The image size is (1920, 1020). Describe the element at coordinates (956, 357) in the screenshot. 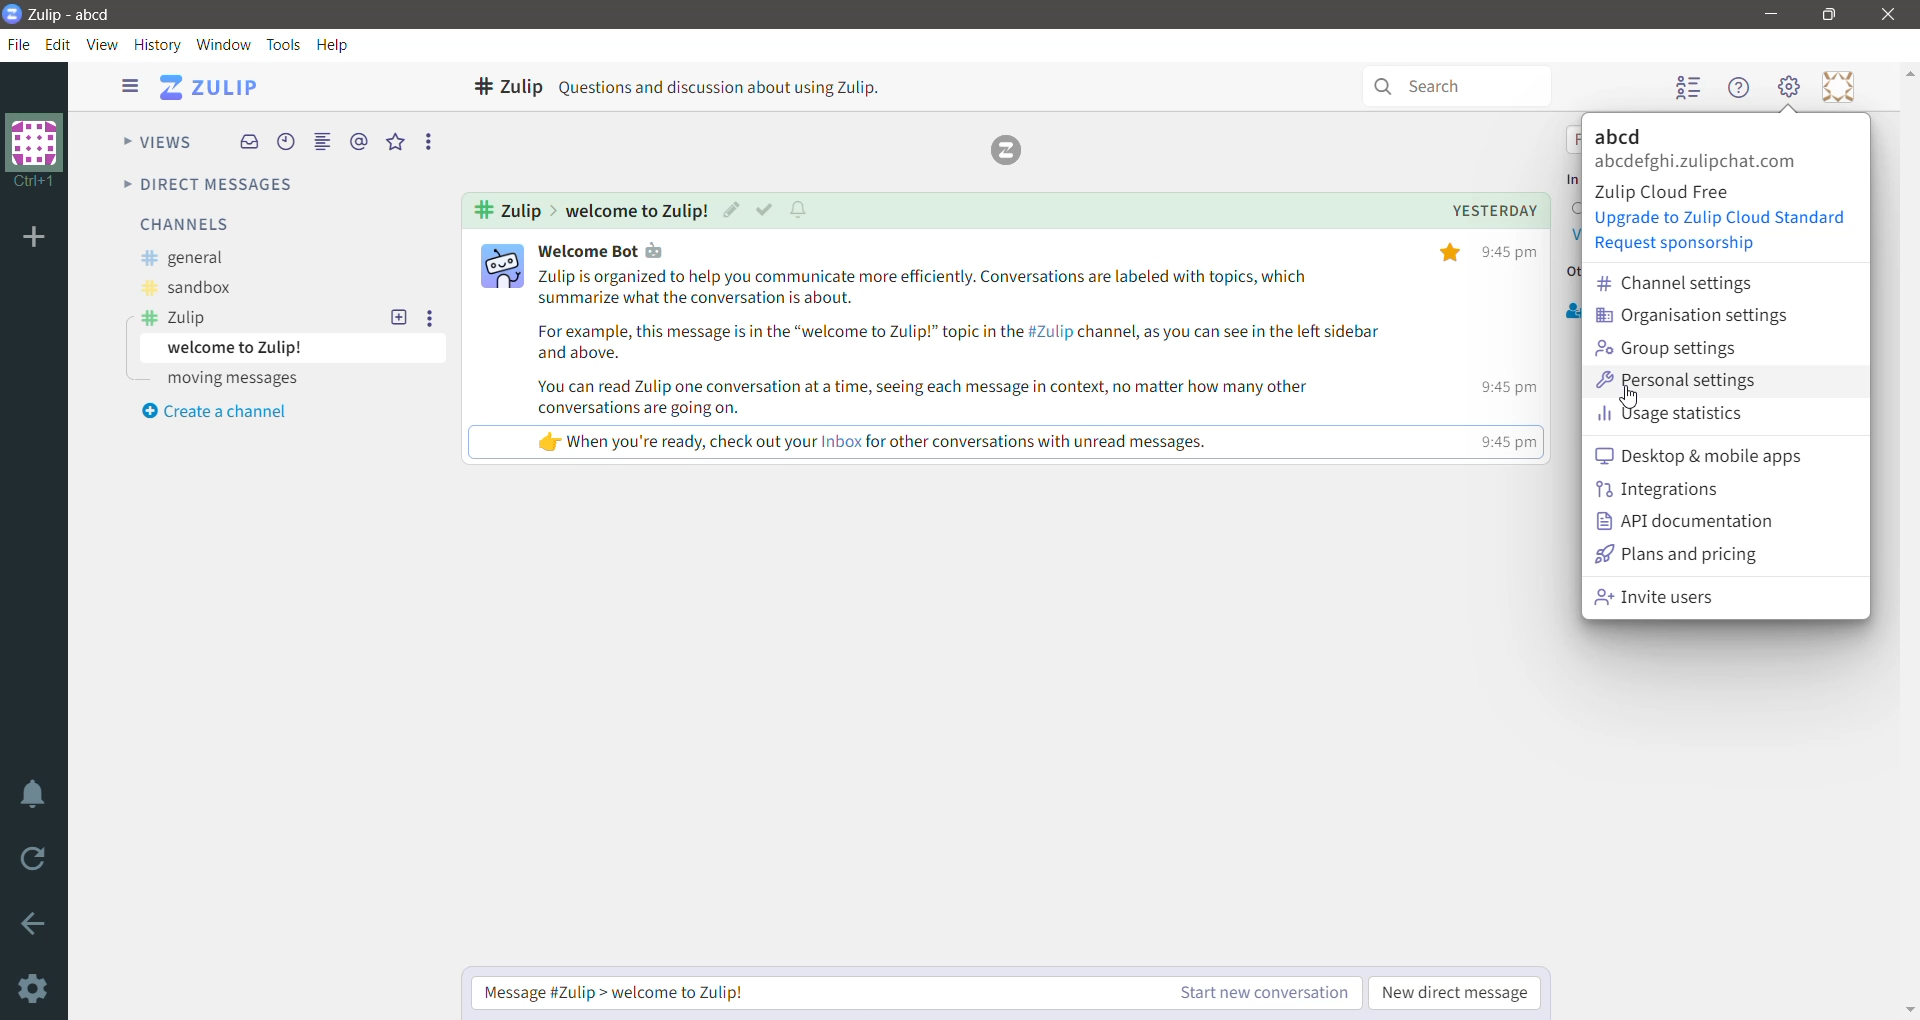

I see `message` at that location.